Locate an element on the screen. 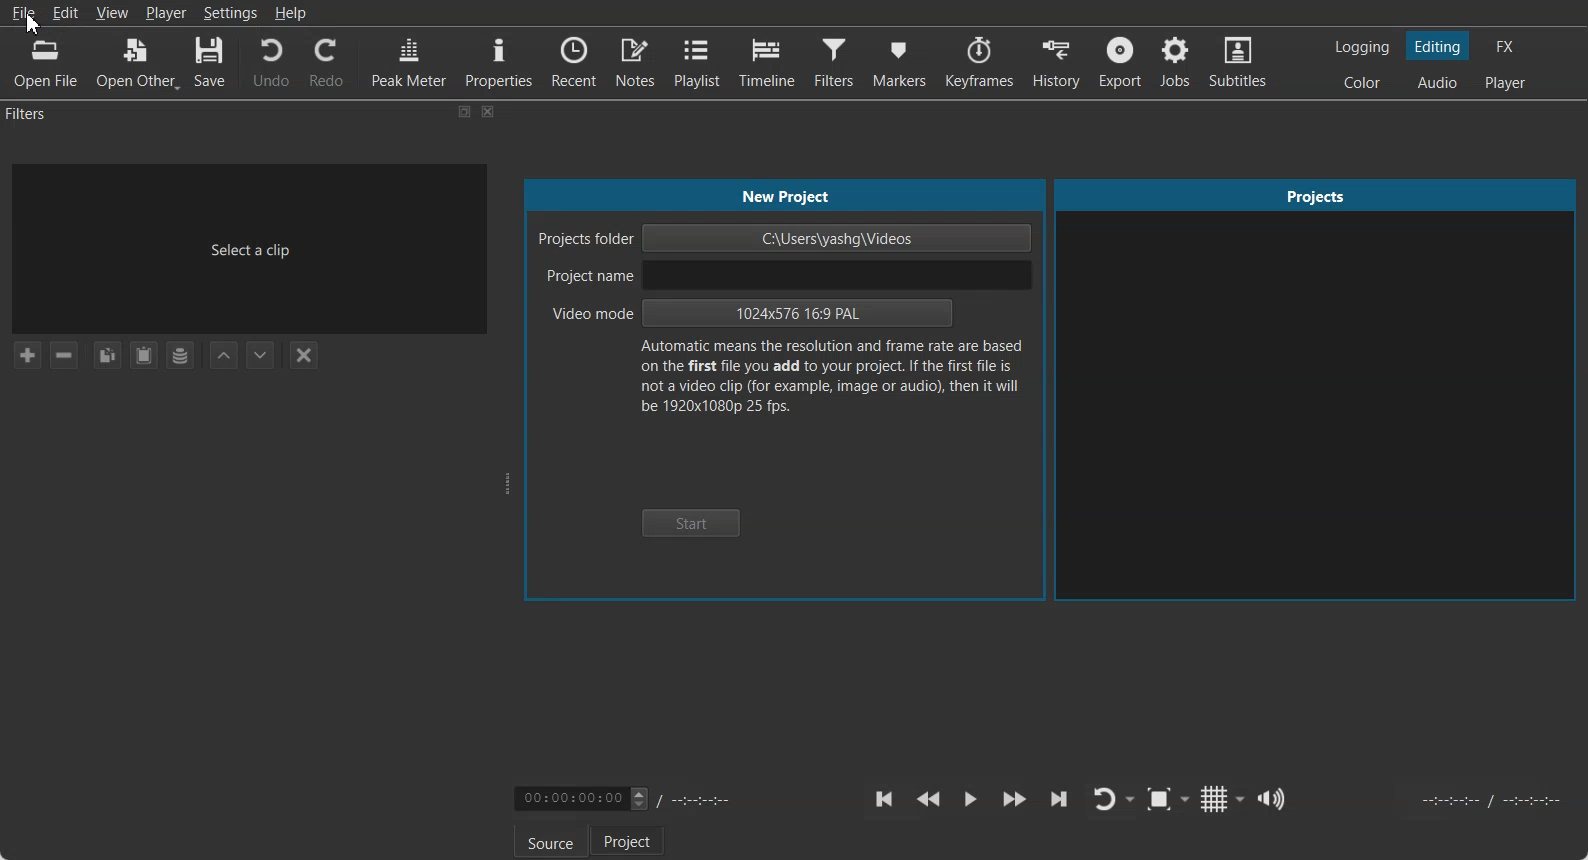 The image size is (1588, 860). Text is located at coordinates (830, 381).